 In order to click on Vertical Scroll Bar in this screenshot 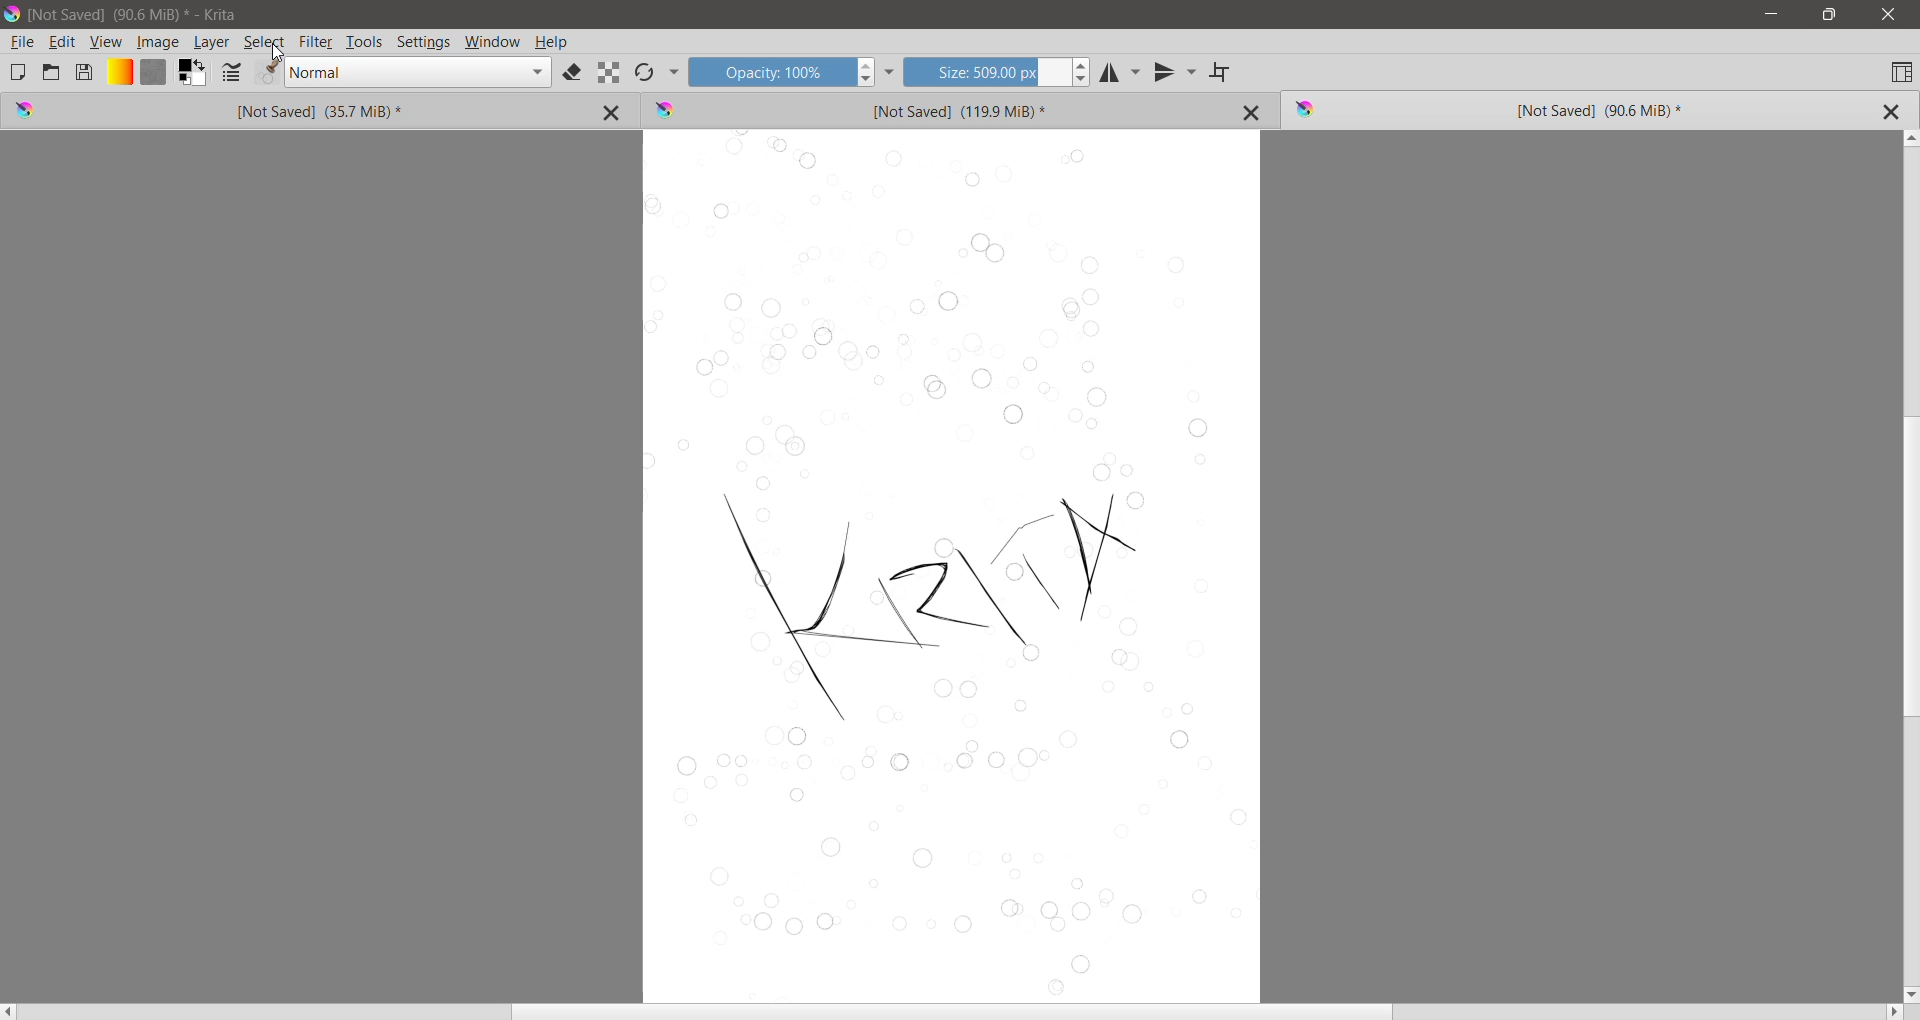, I will do `click(1908, 565)`.